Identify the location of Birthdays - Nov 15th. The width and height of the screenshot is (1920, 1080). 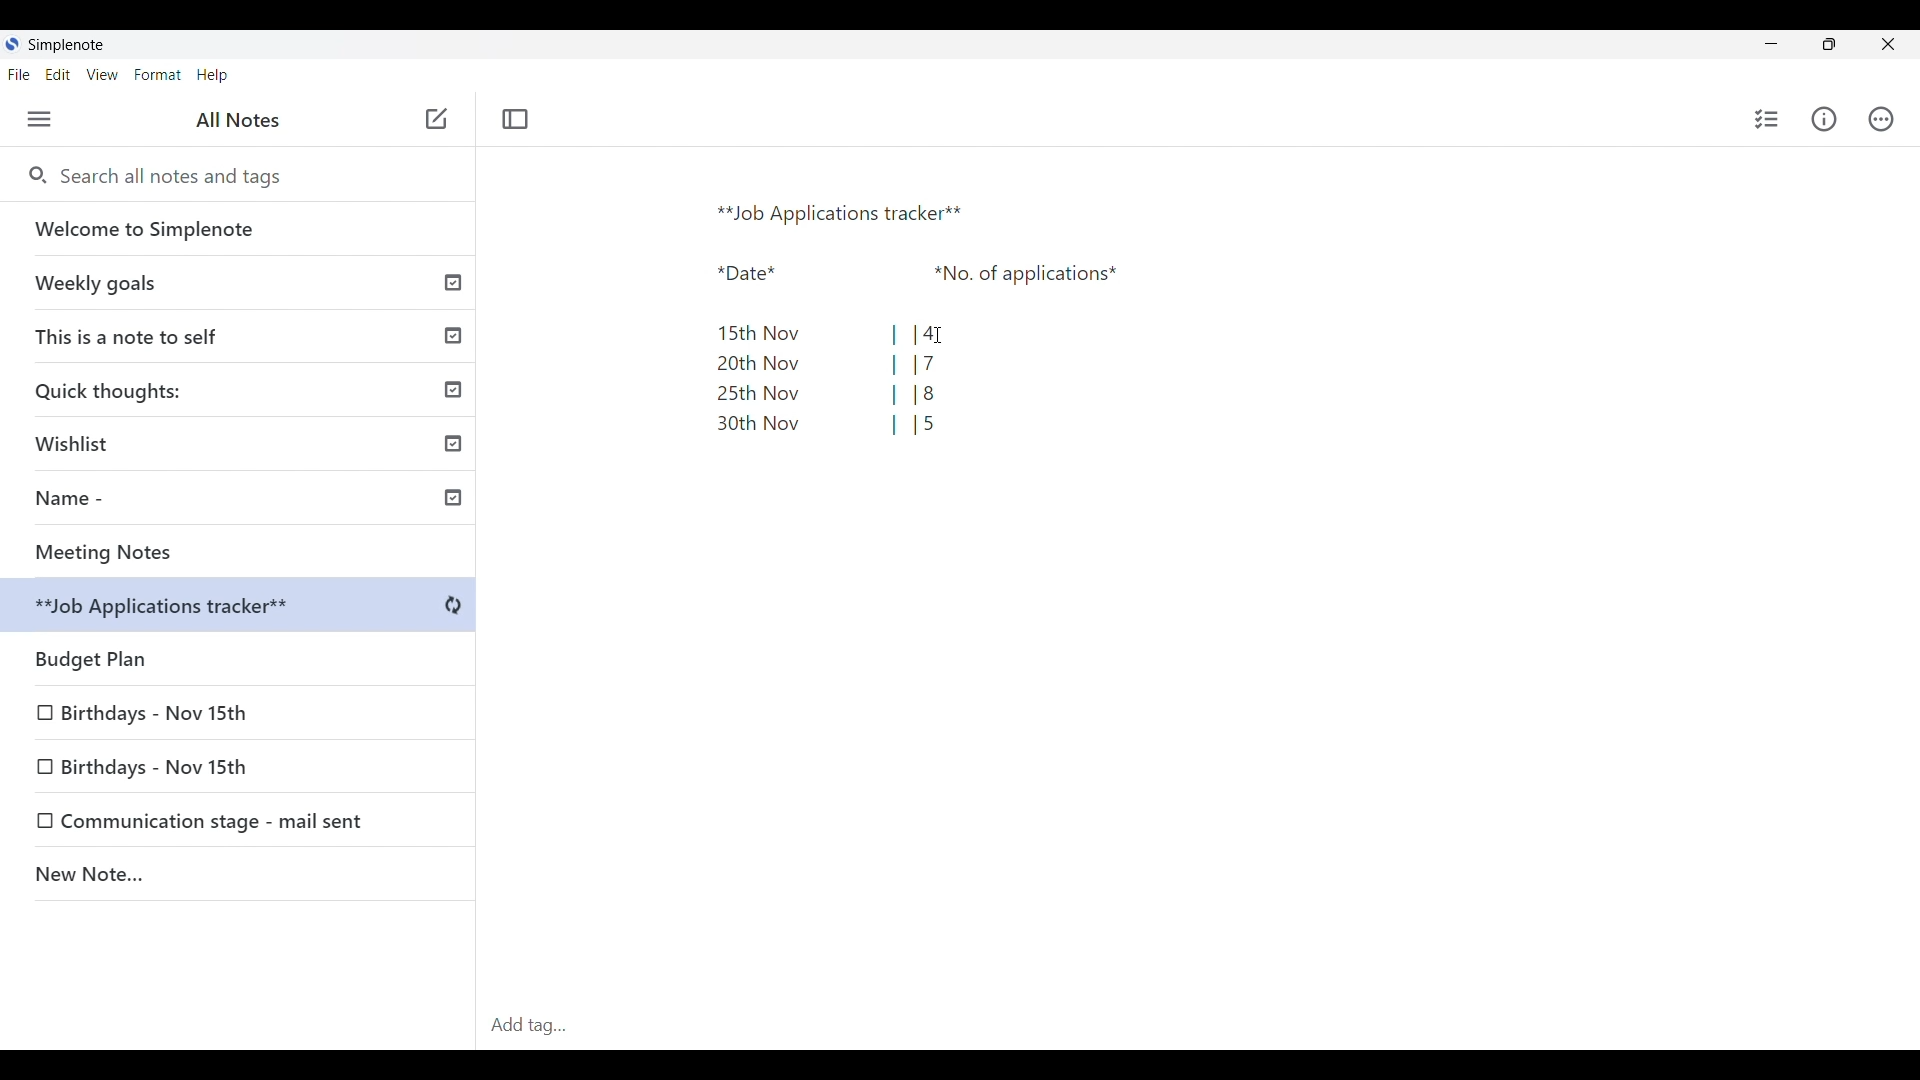
(192, 764).